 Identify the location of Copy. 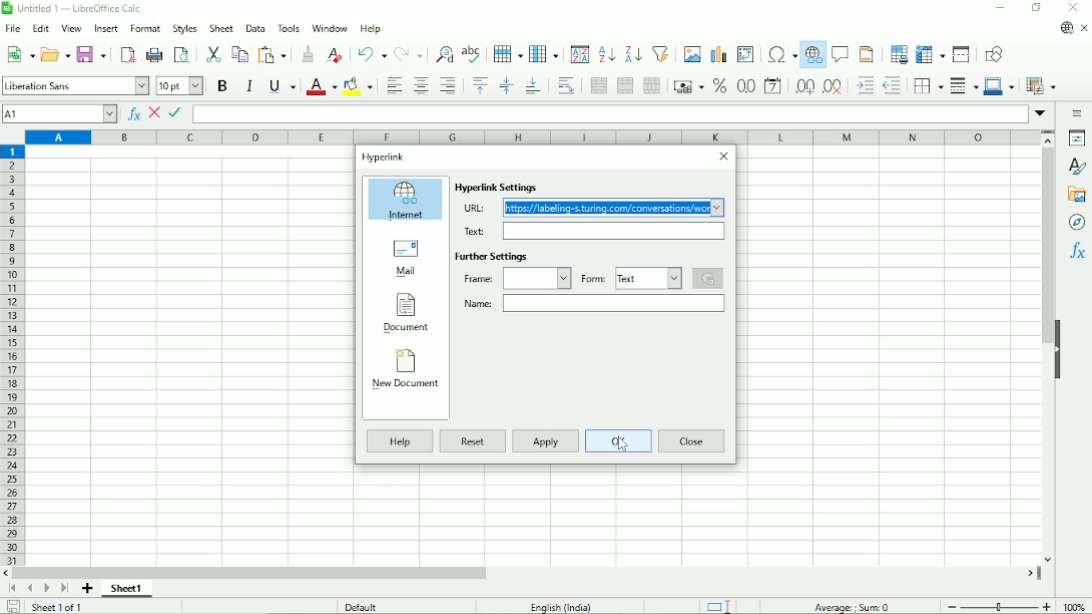
(240, 53).